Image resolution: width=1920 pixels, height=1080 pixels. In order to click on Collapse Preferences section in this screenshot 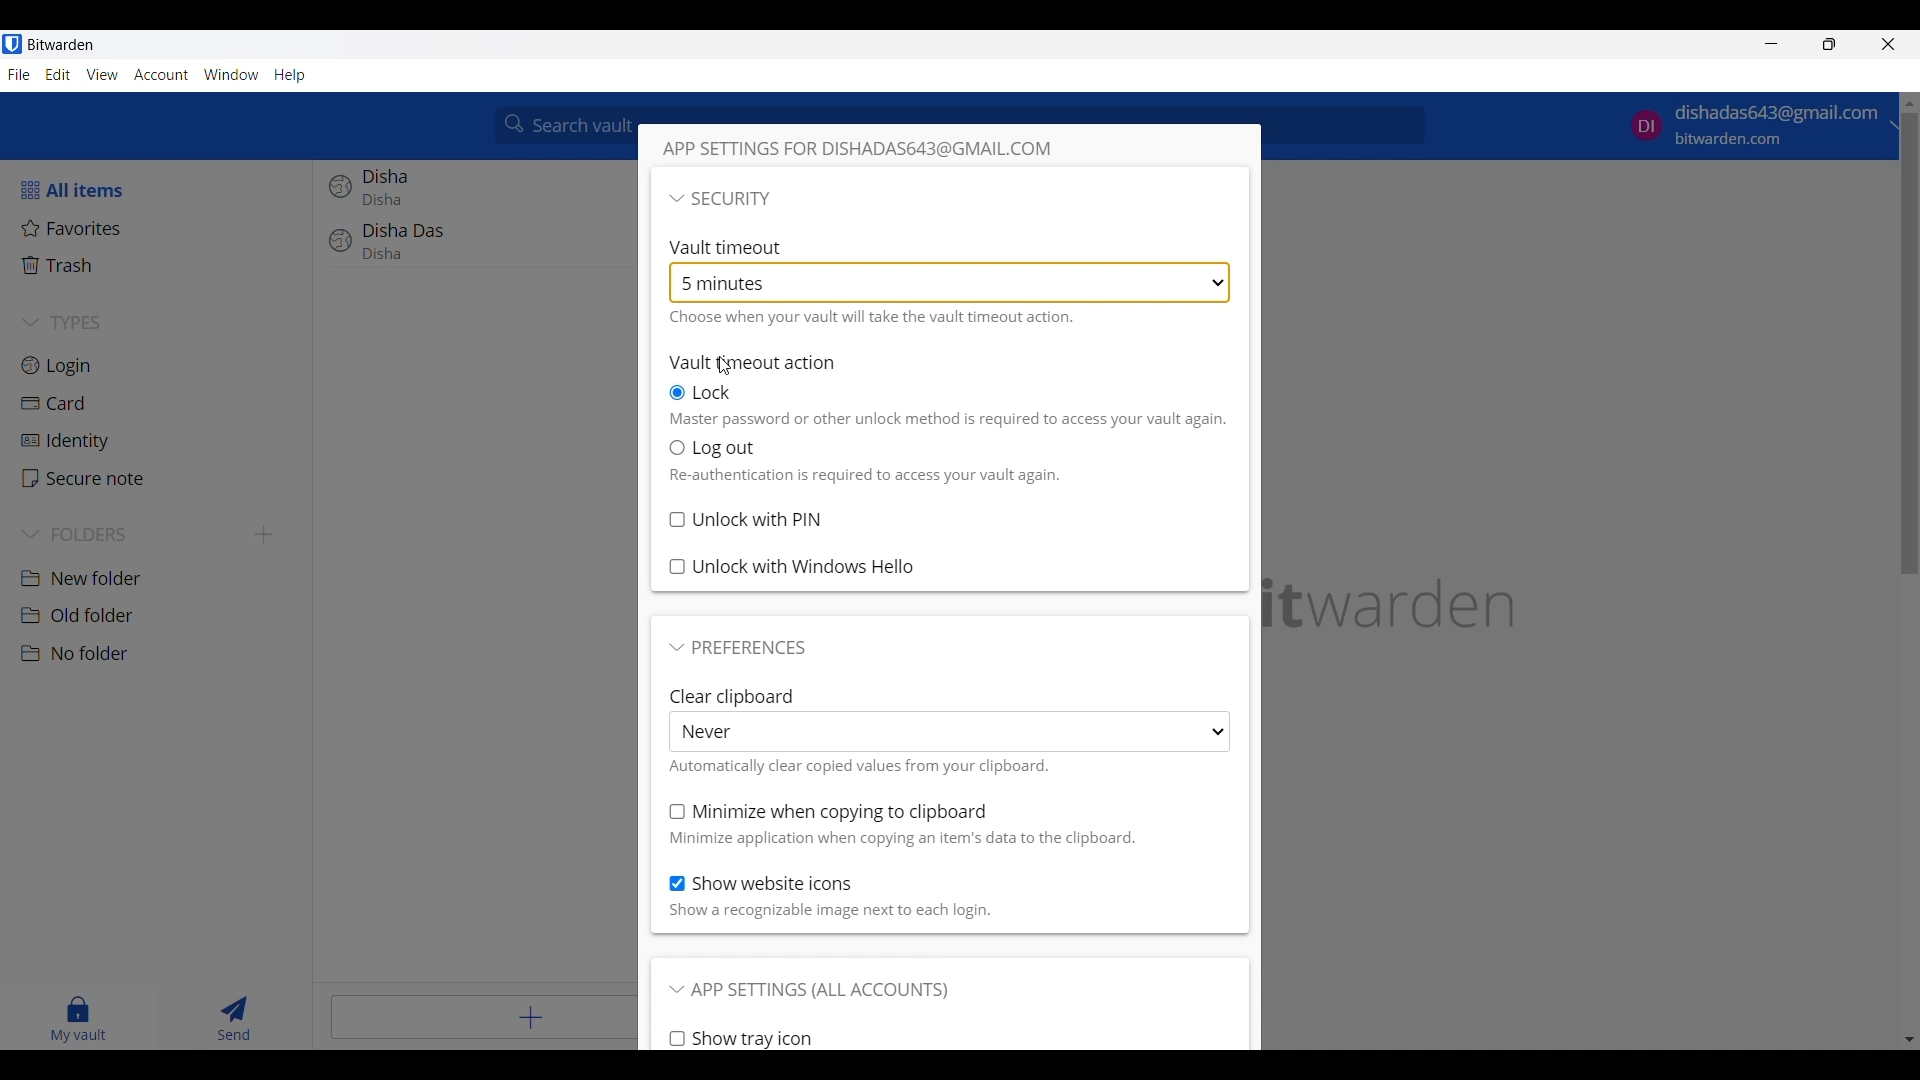, I will do `click(739, 648)`.